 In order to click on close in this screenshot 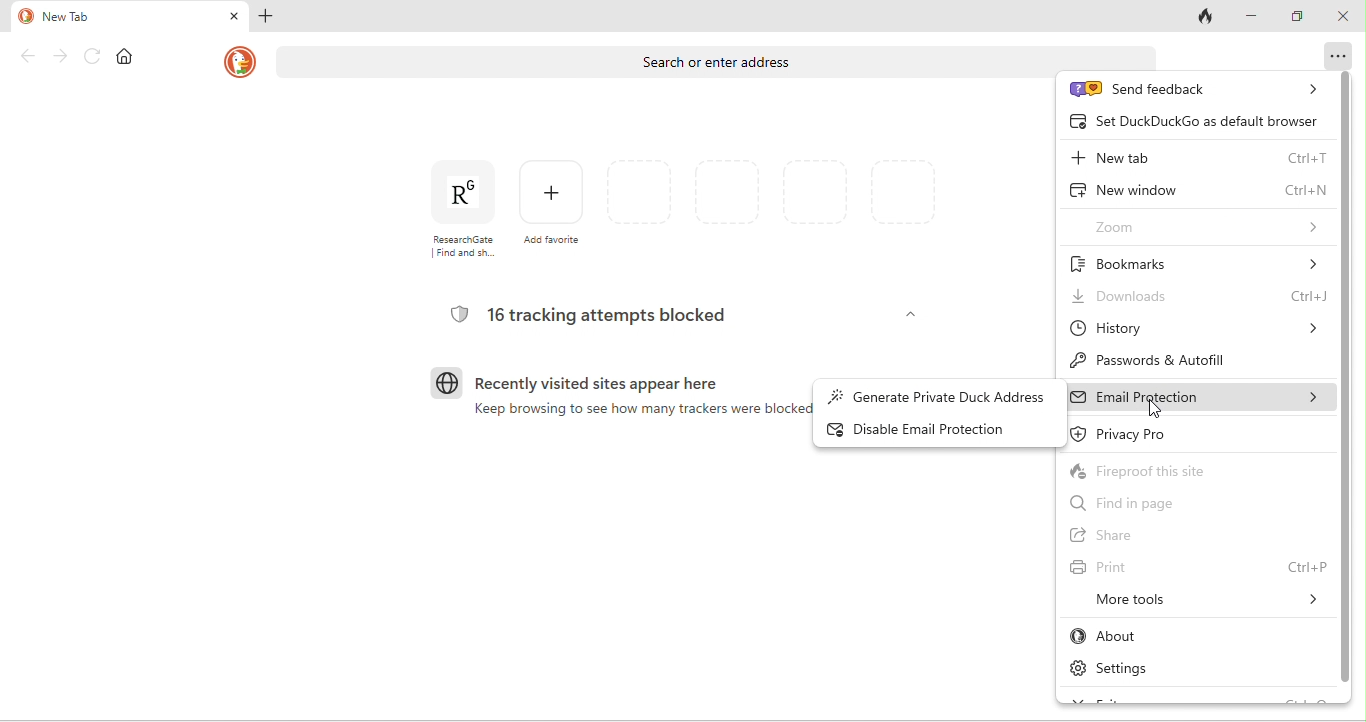, I will do `click(1342, 19)`.